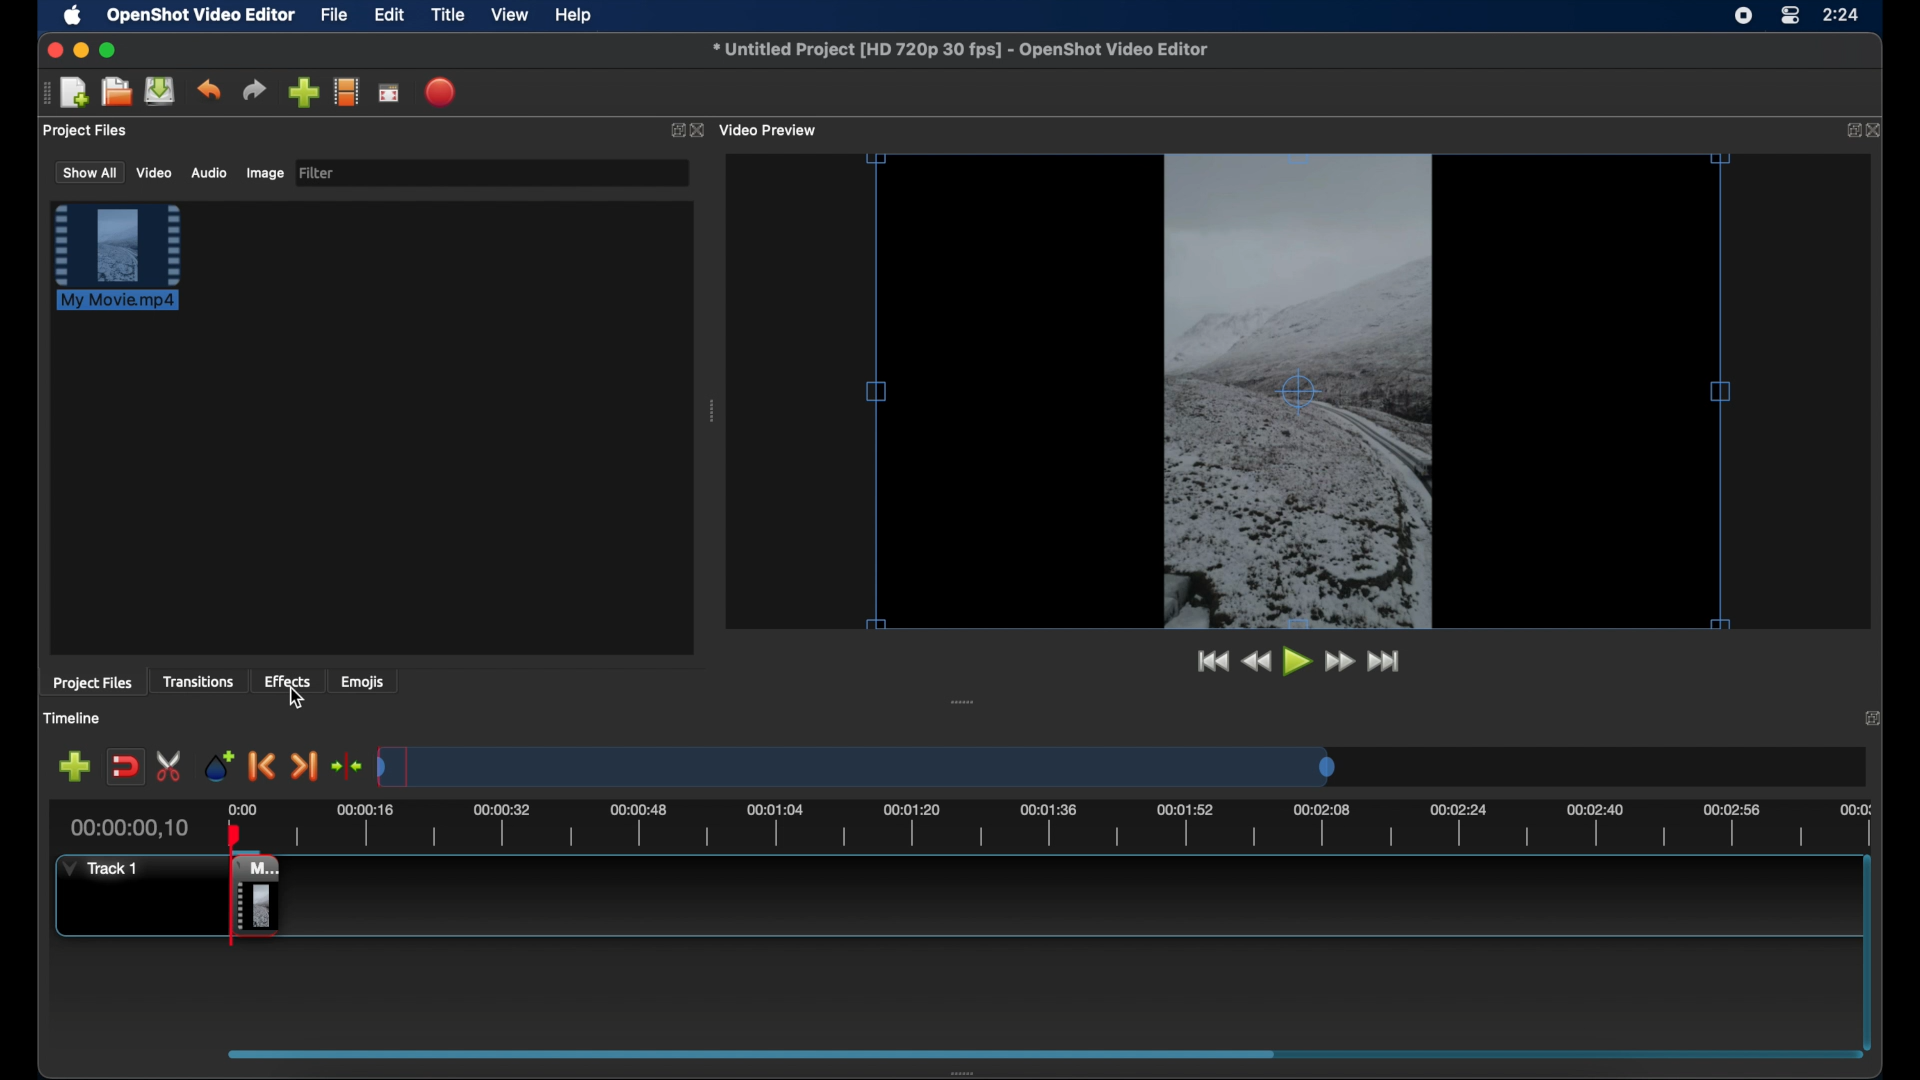  Describe the element at coordinates (86, 131) in the screenshot. I see `project files` at that location.